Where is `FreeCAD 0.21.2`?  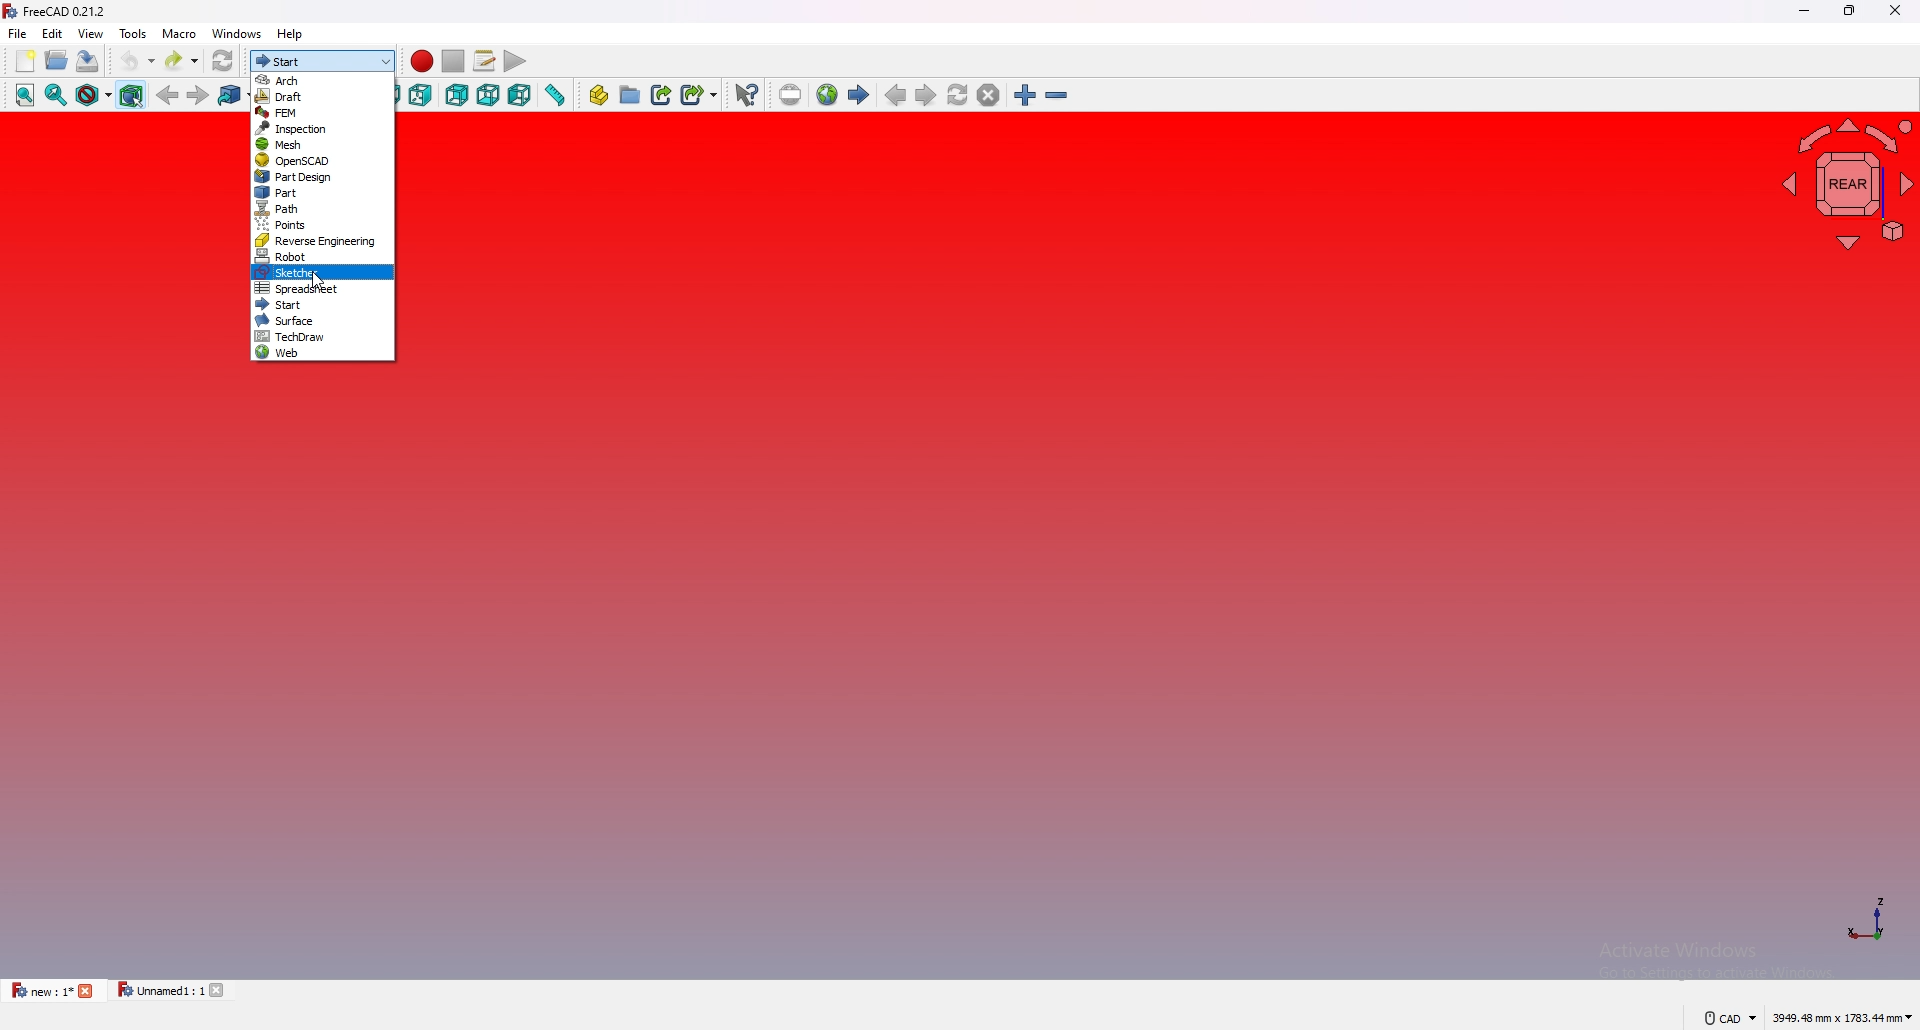
FreeCAD 0.21.2 is located at coordinates (57, 11).